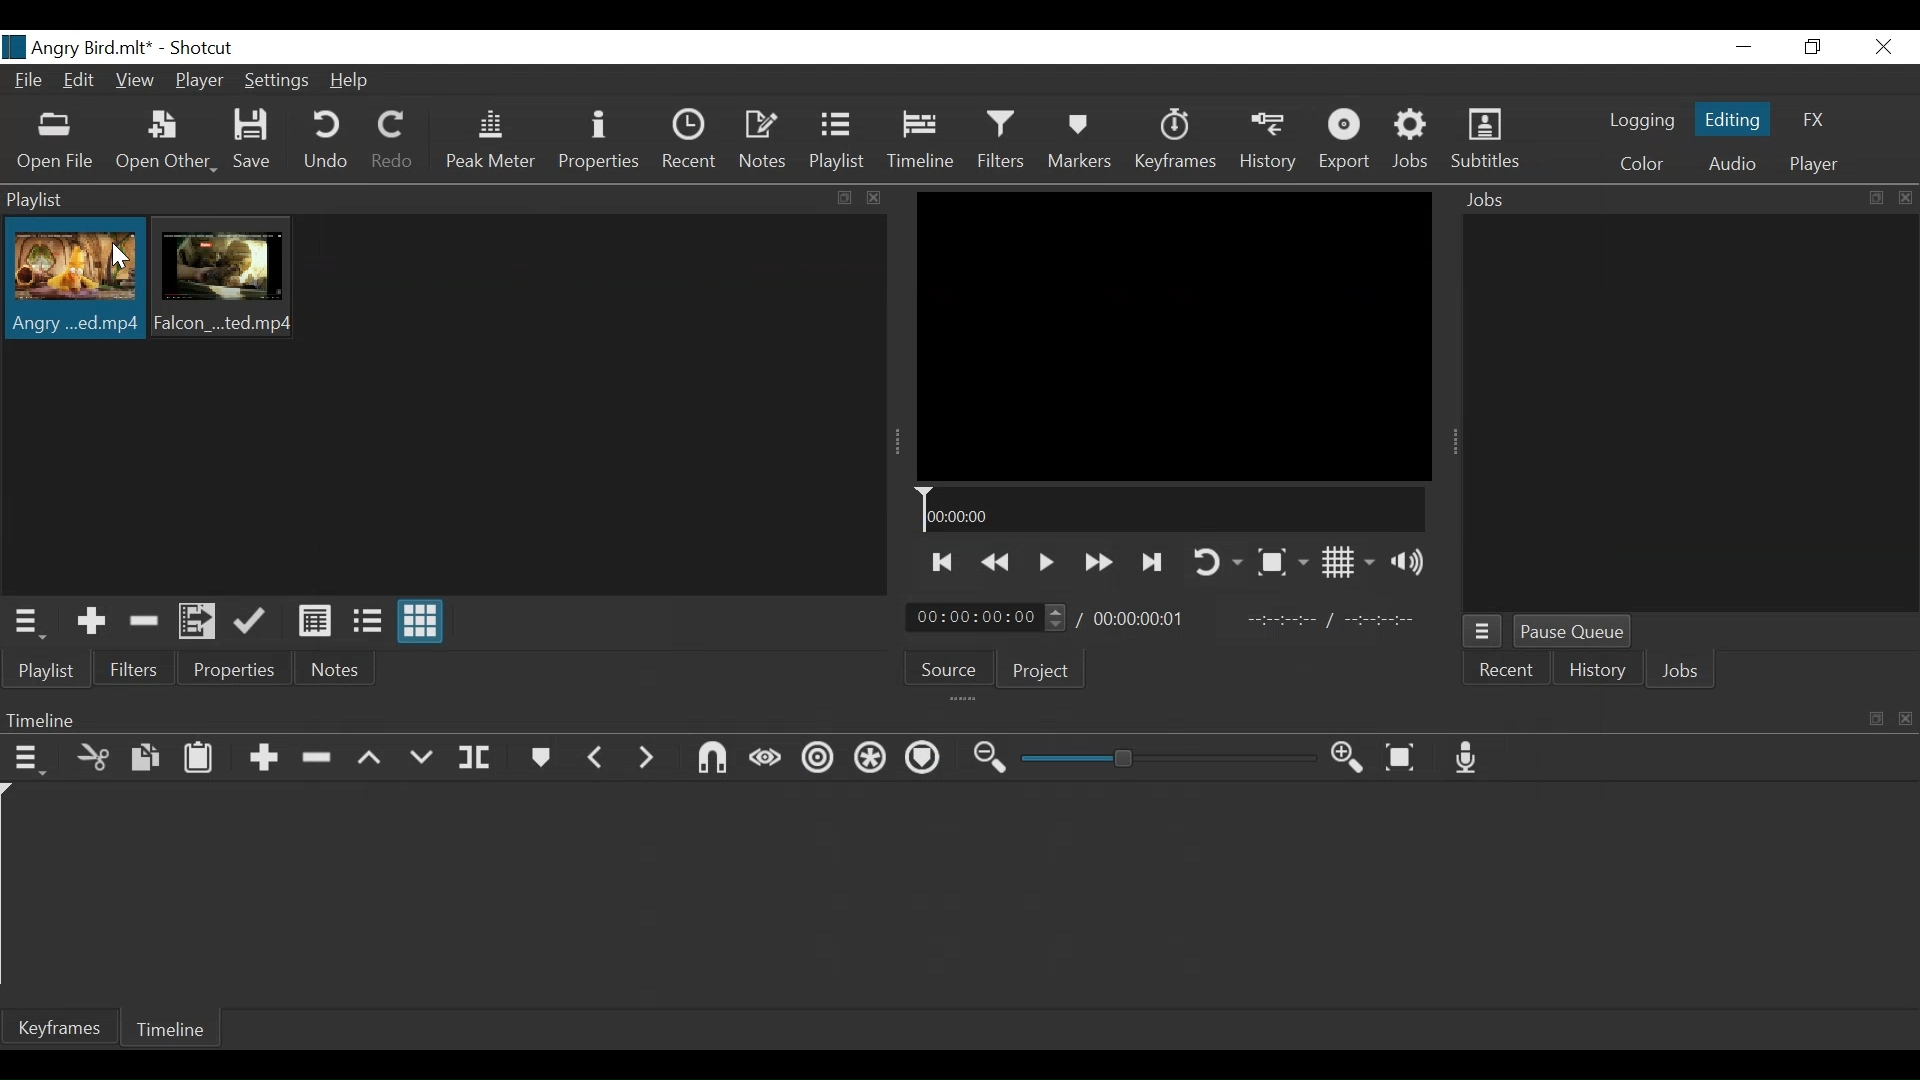 The image size is (1920, 1080). I want to click on Jobs, so click(1414, 142).